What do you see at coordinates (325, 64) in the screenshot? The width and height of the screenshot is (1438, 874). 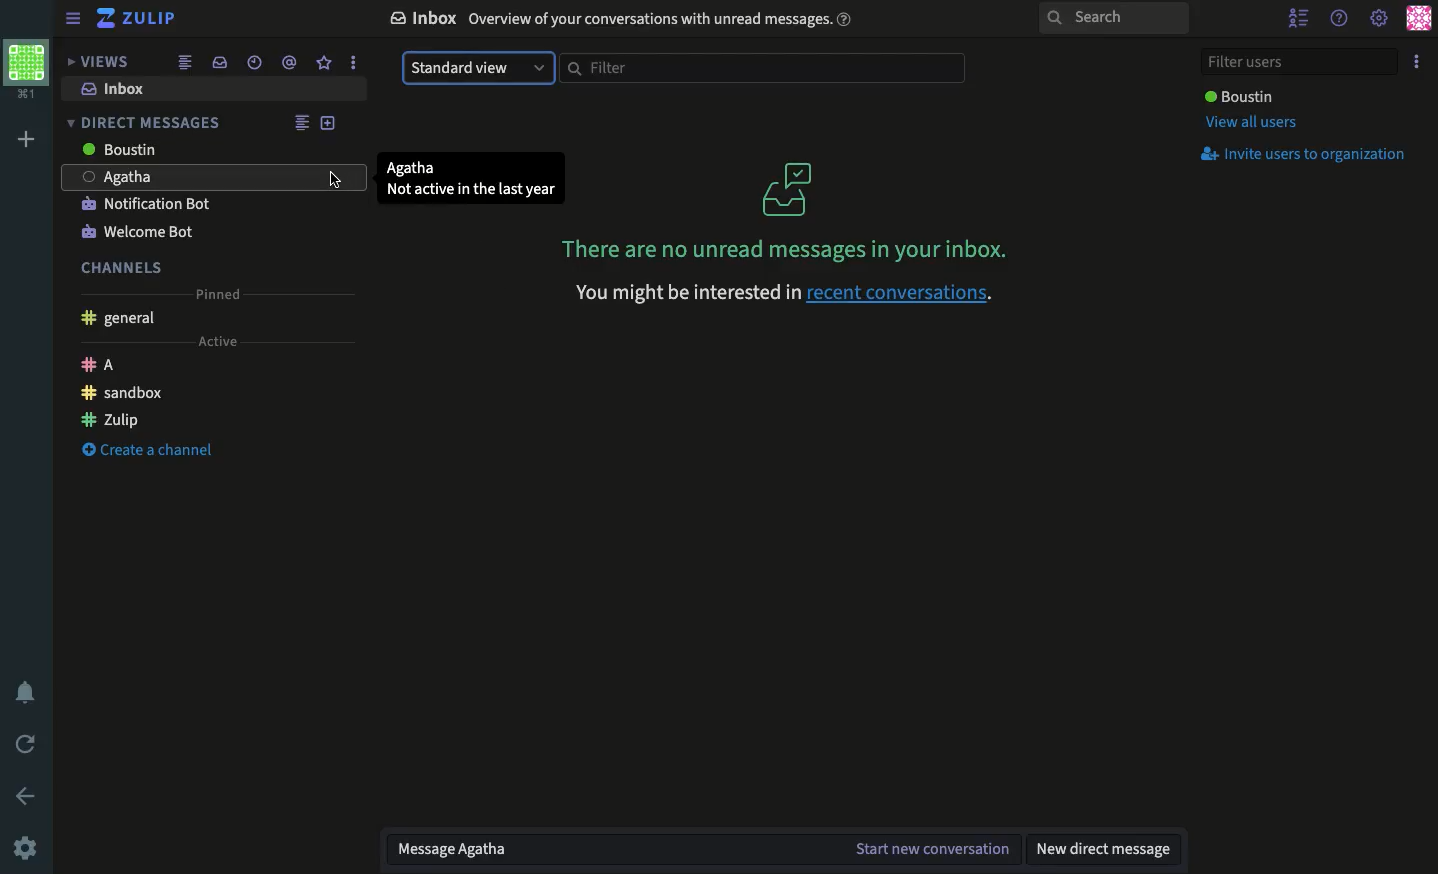 I see `Favorite` at bounding box center [325, 64].